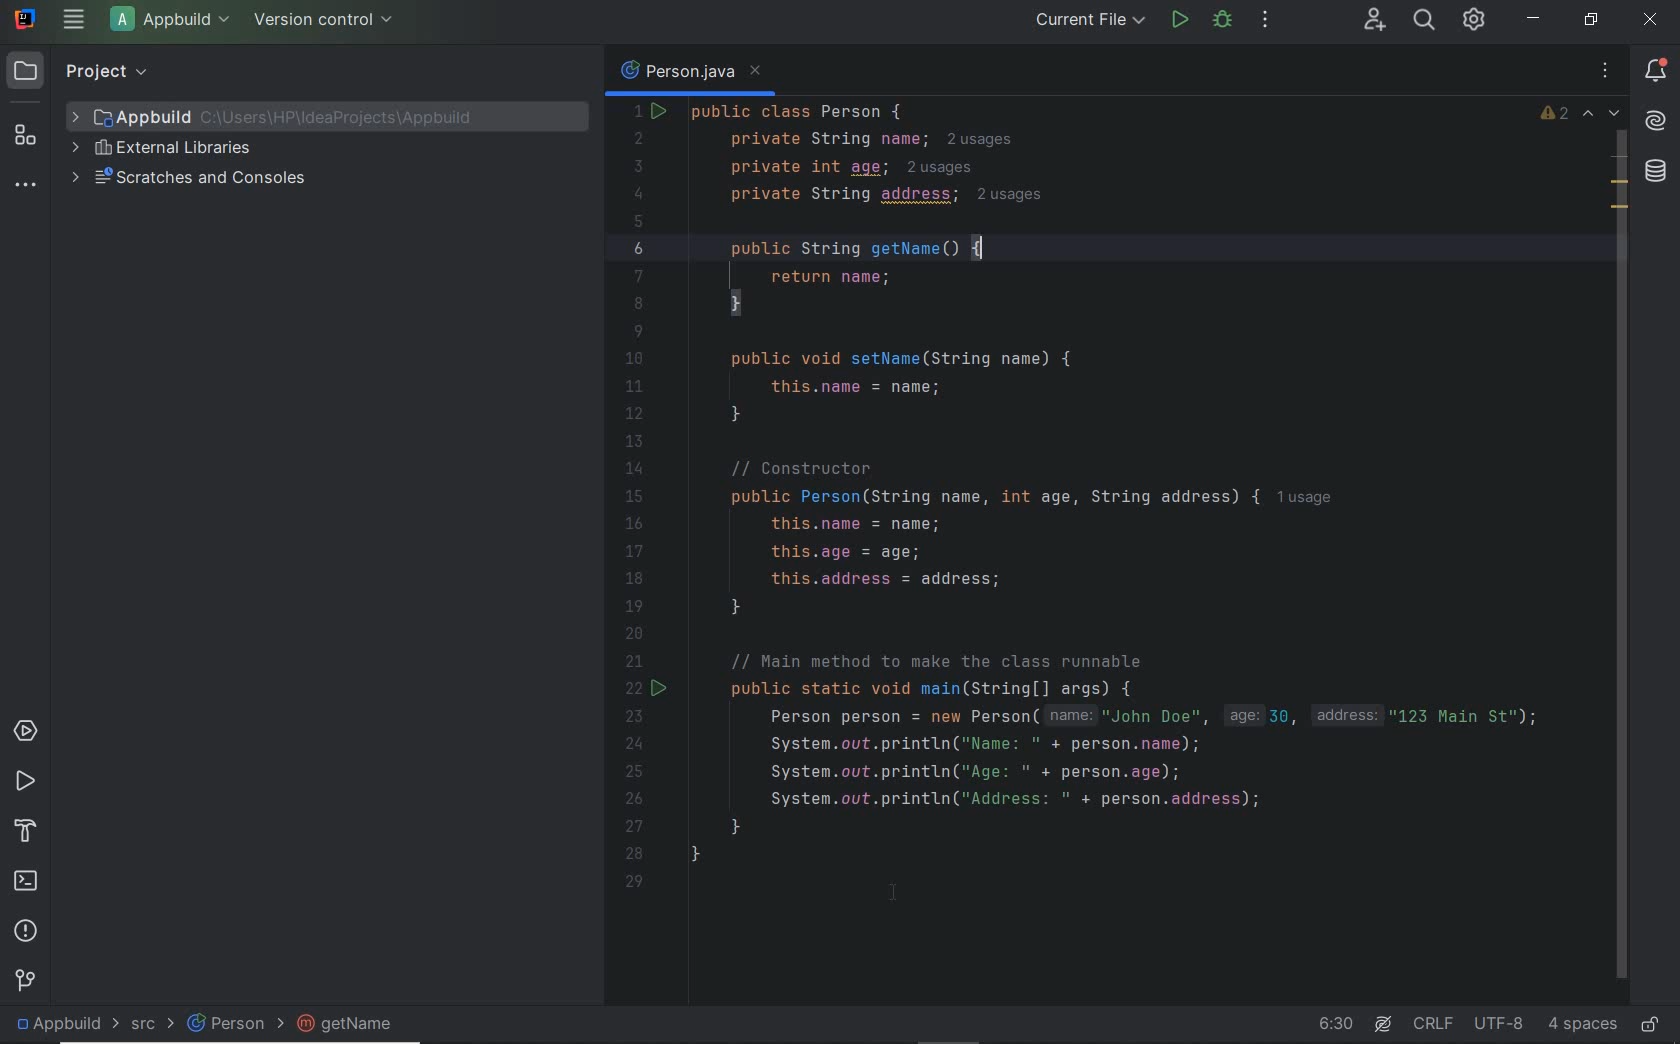 This screenshot has height=1044, width=1680. What do you see at coordinates (1602, 115) in the screenshot?
I see `previous and next highlighted problems` at bounding box center [1602, 115].